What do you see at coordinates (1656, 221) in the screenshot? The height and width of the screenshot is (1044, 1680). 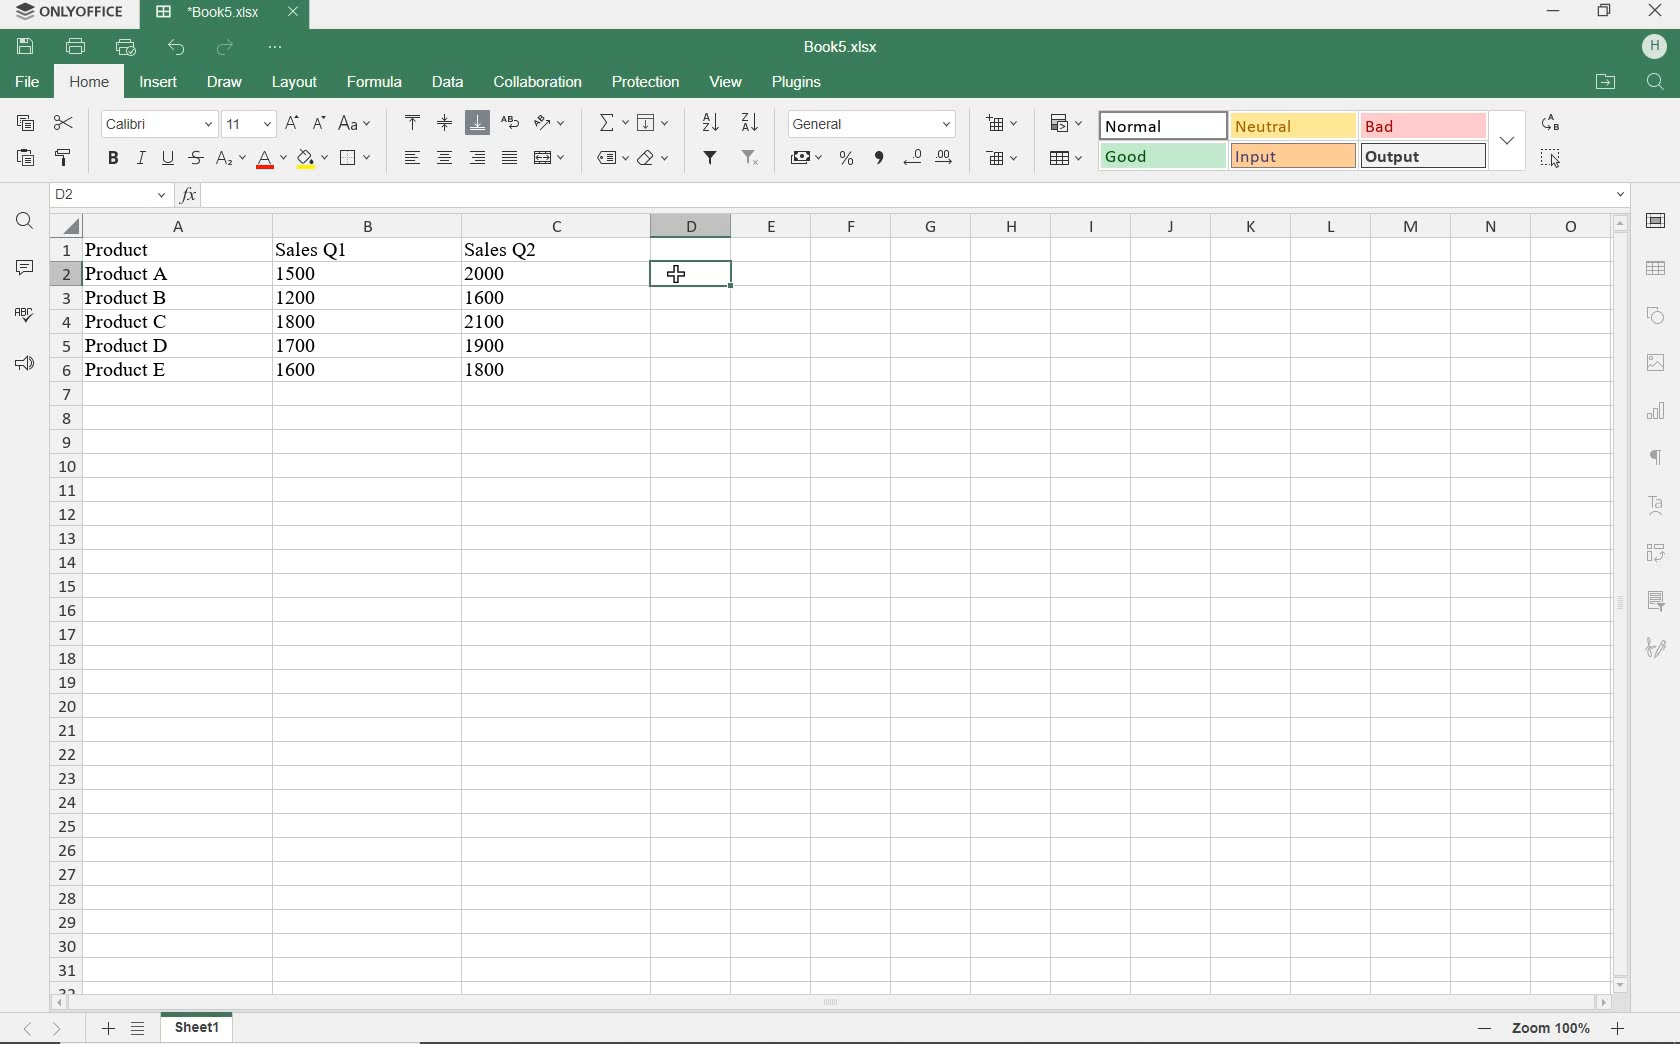 I see `cell settings` at bounding box center [1656, 221].